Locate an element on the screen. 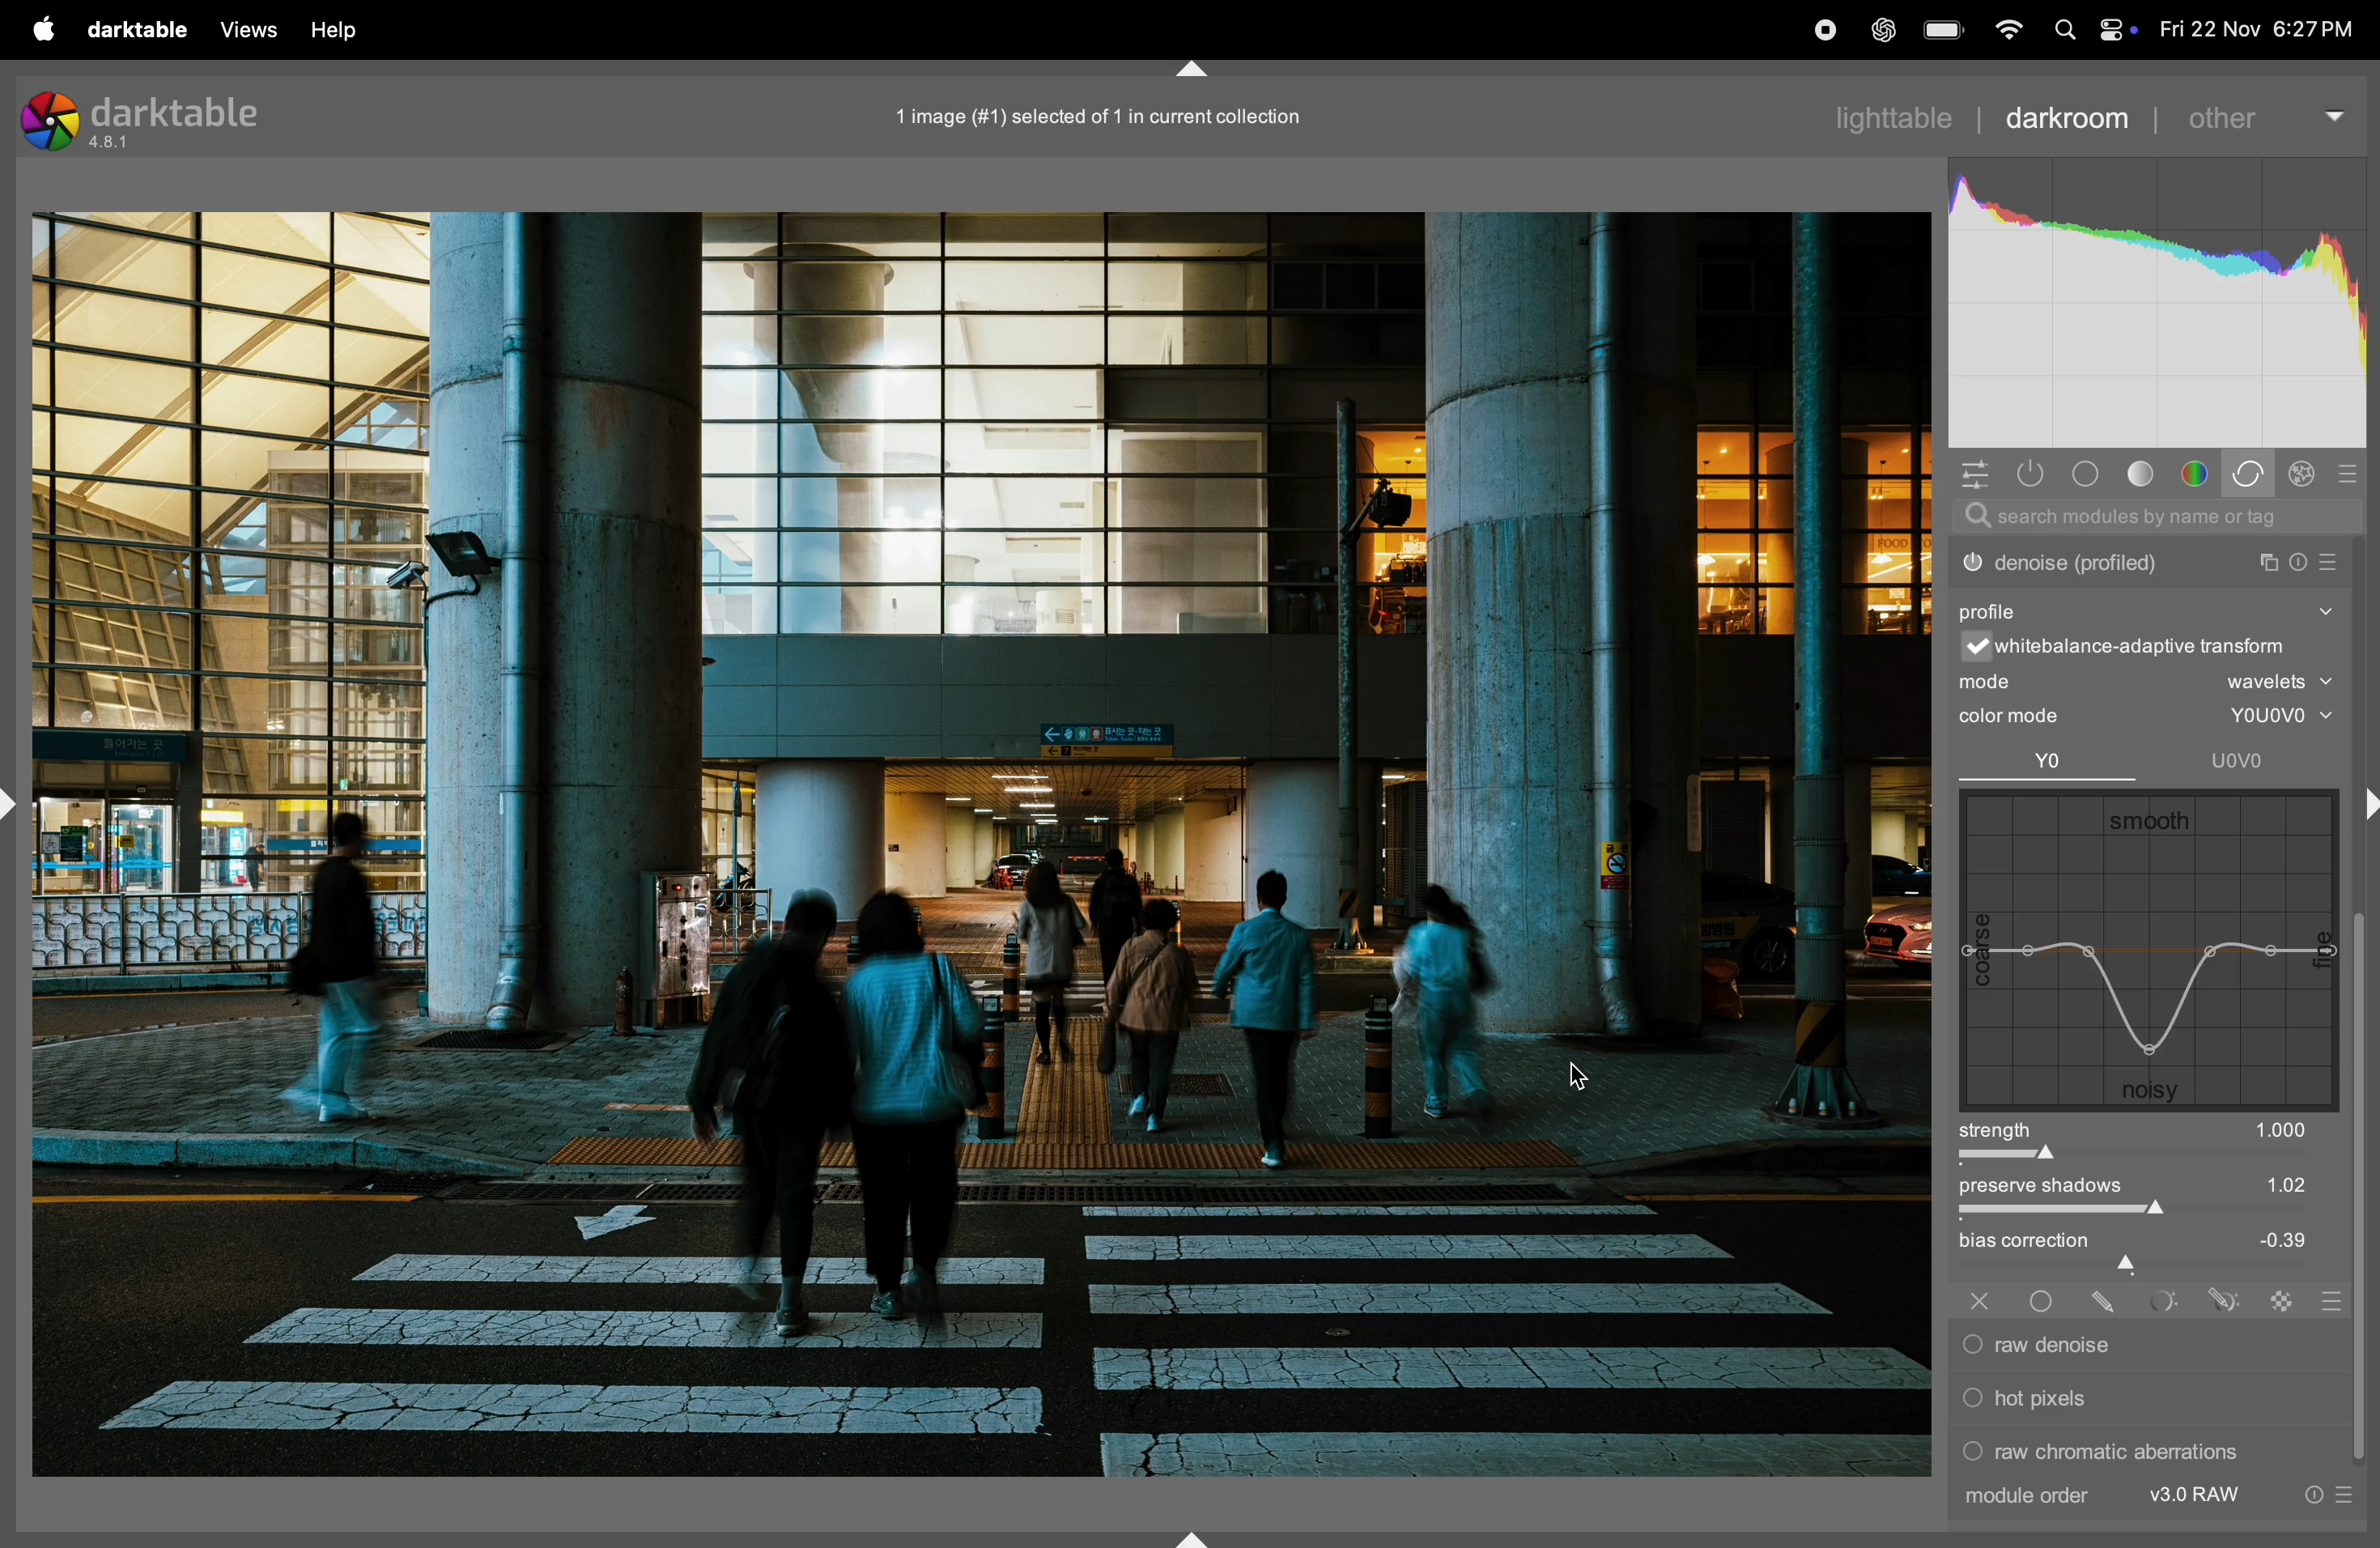 The width and height of the screenshot is (2380, 1548). parametric mask is located at coordinates (2167, 1301).